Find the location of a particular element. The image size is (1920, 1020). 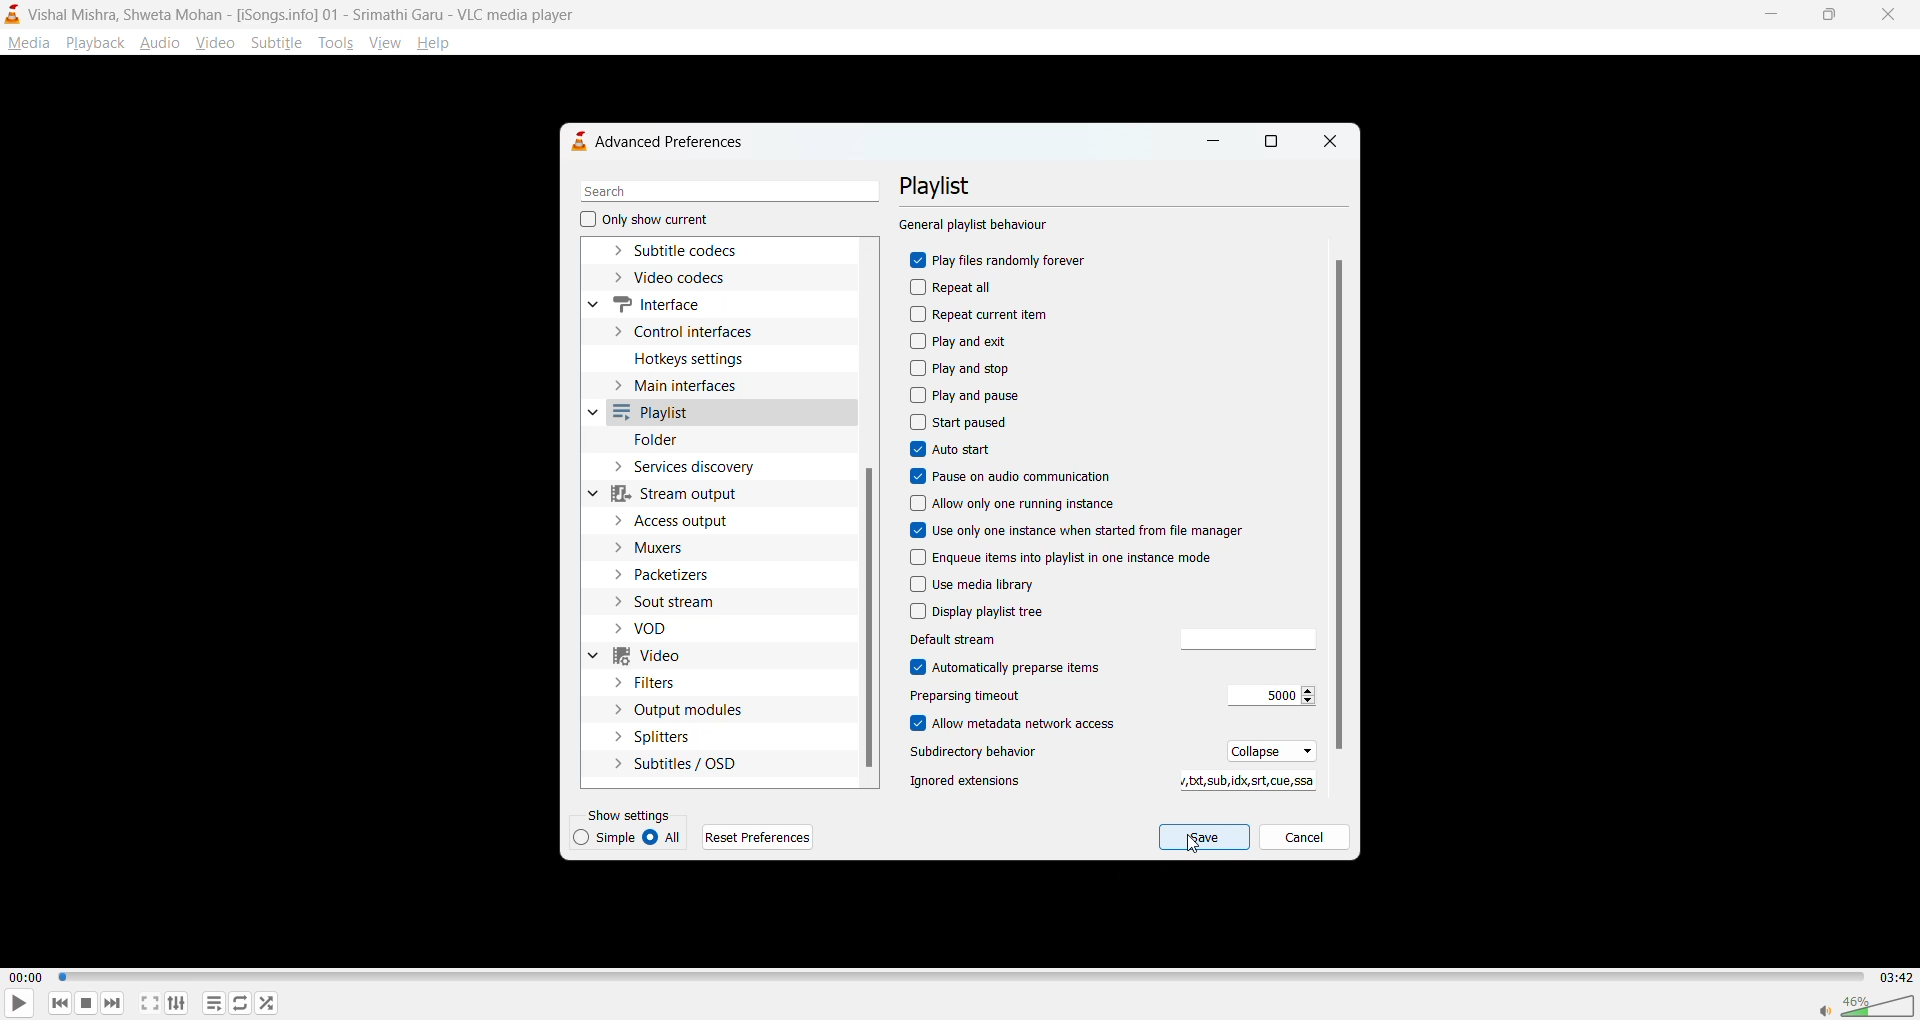

preparsing timeout is located at coordinates (987, 697).